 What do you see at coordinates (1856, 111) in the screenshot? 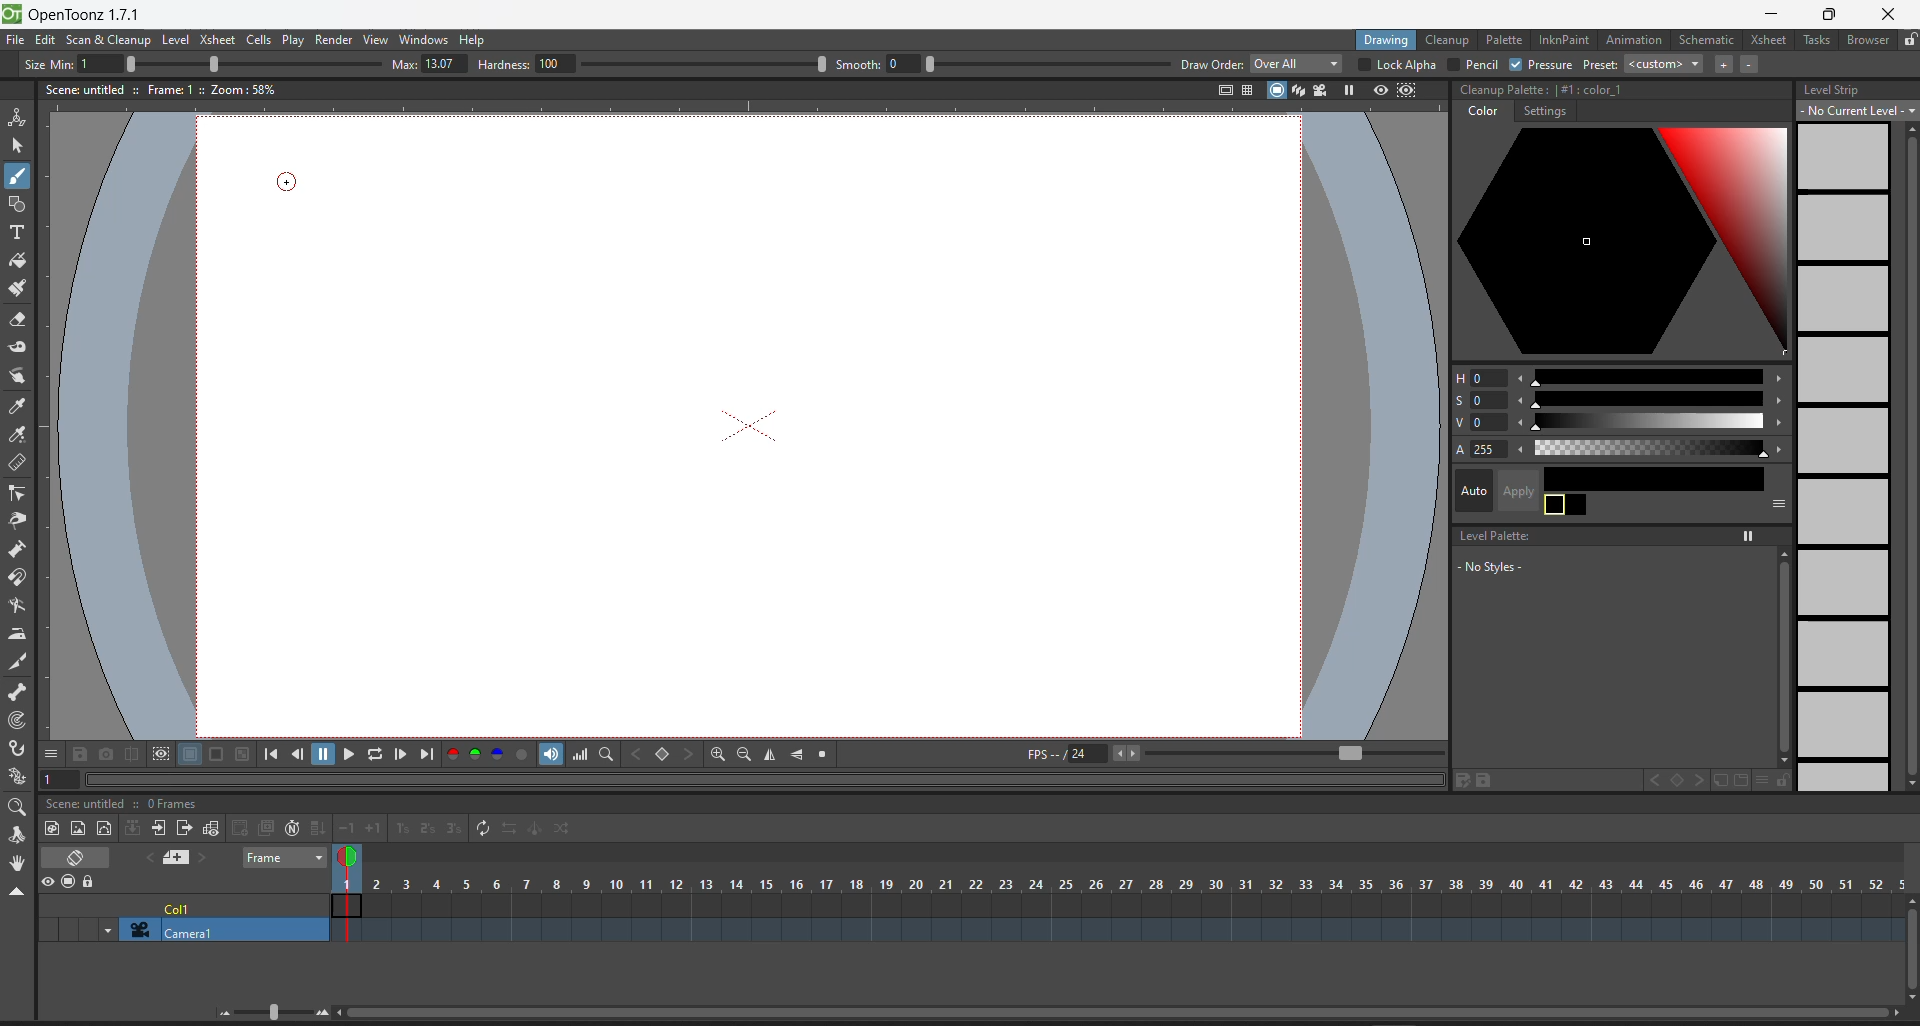
I see `no current level` at bounding box center [1856, 111].